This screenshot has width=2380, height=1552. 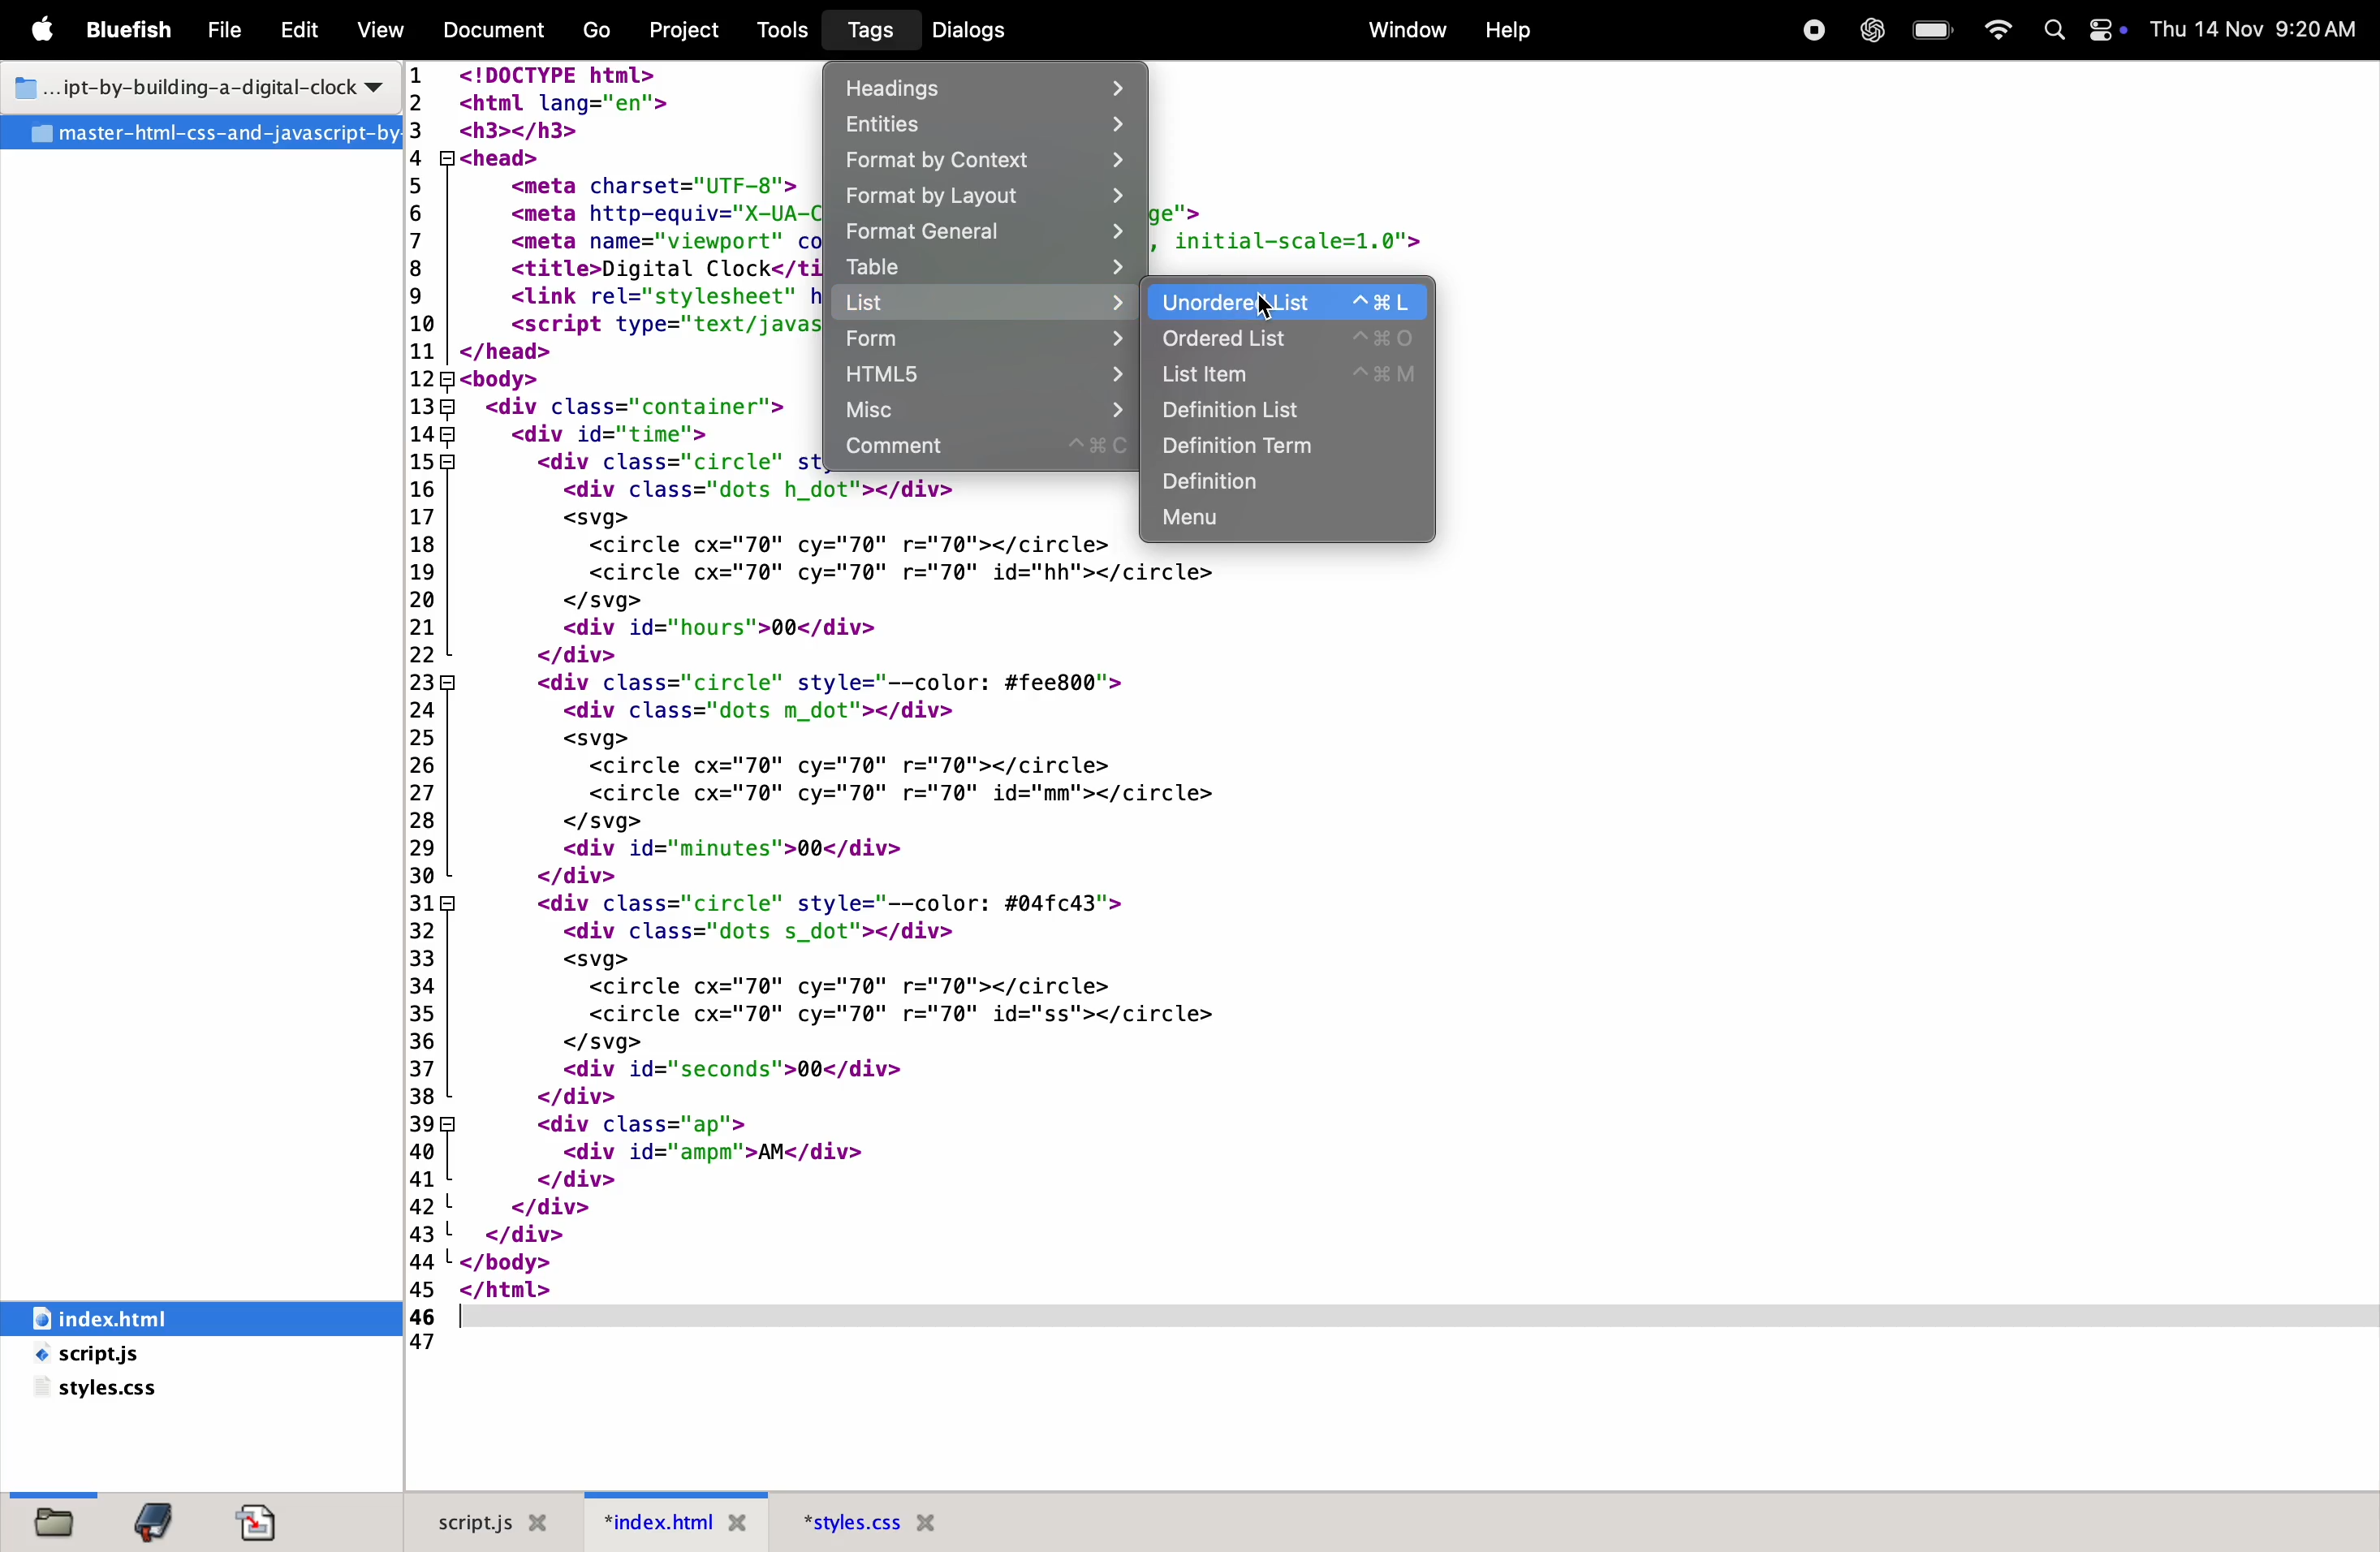 What do you see at coordinates (600, 32) in the screenshot?
I see `Go` at bounding box center [600, 32].